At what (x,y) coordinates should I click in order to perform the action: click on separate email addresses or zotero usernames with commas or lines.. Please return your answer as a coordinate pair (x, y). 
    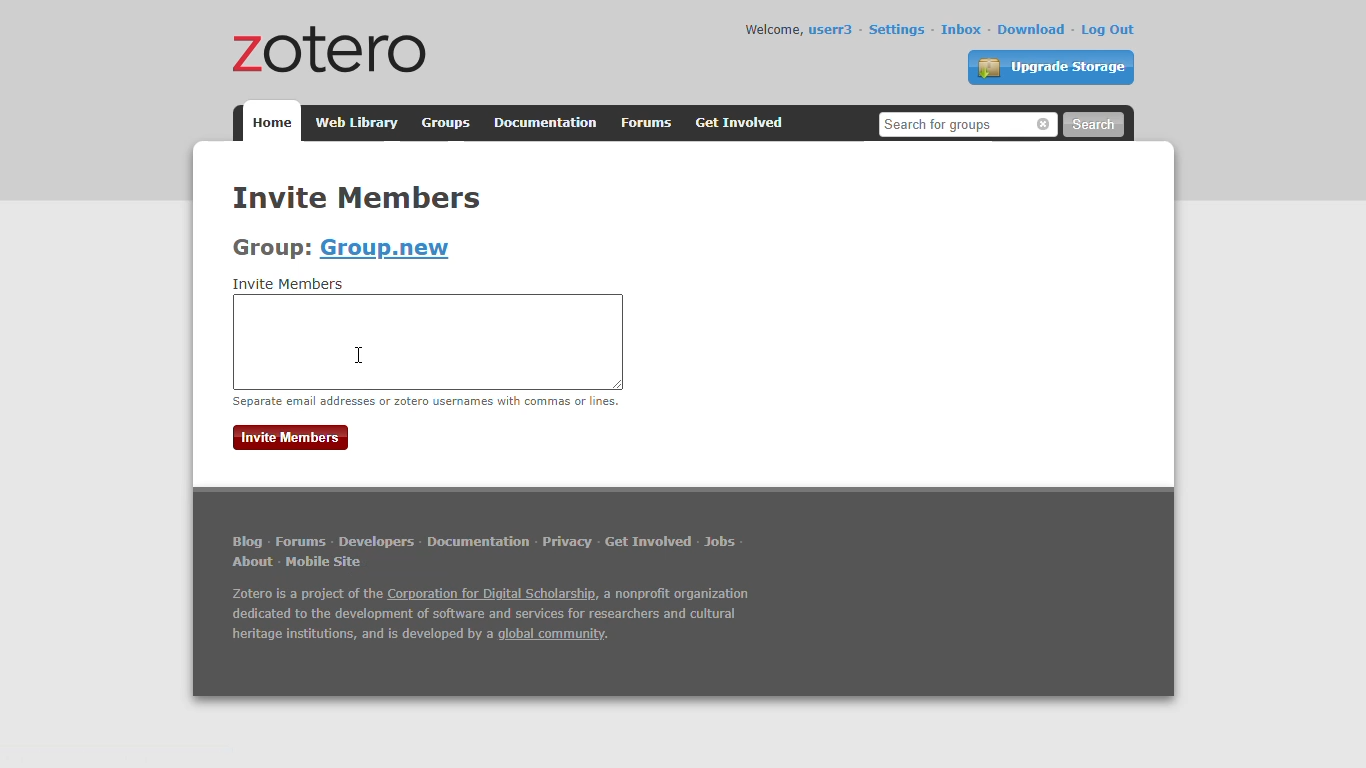
    Looking at the image, I should click on (426, 401).